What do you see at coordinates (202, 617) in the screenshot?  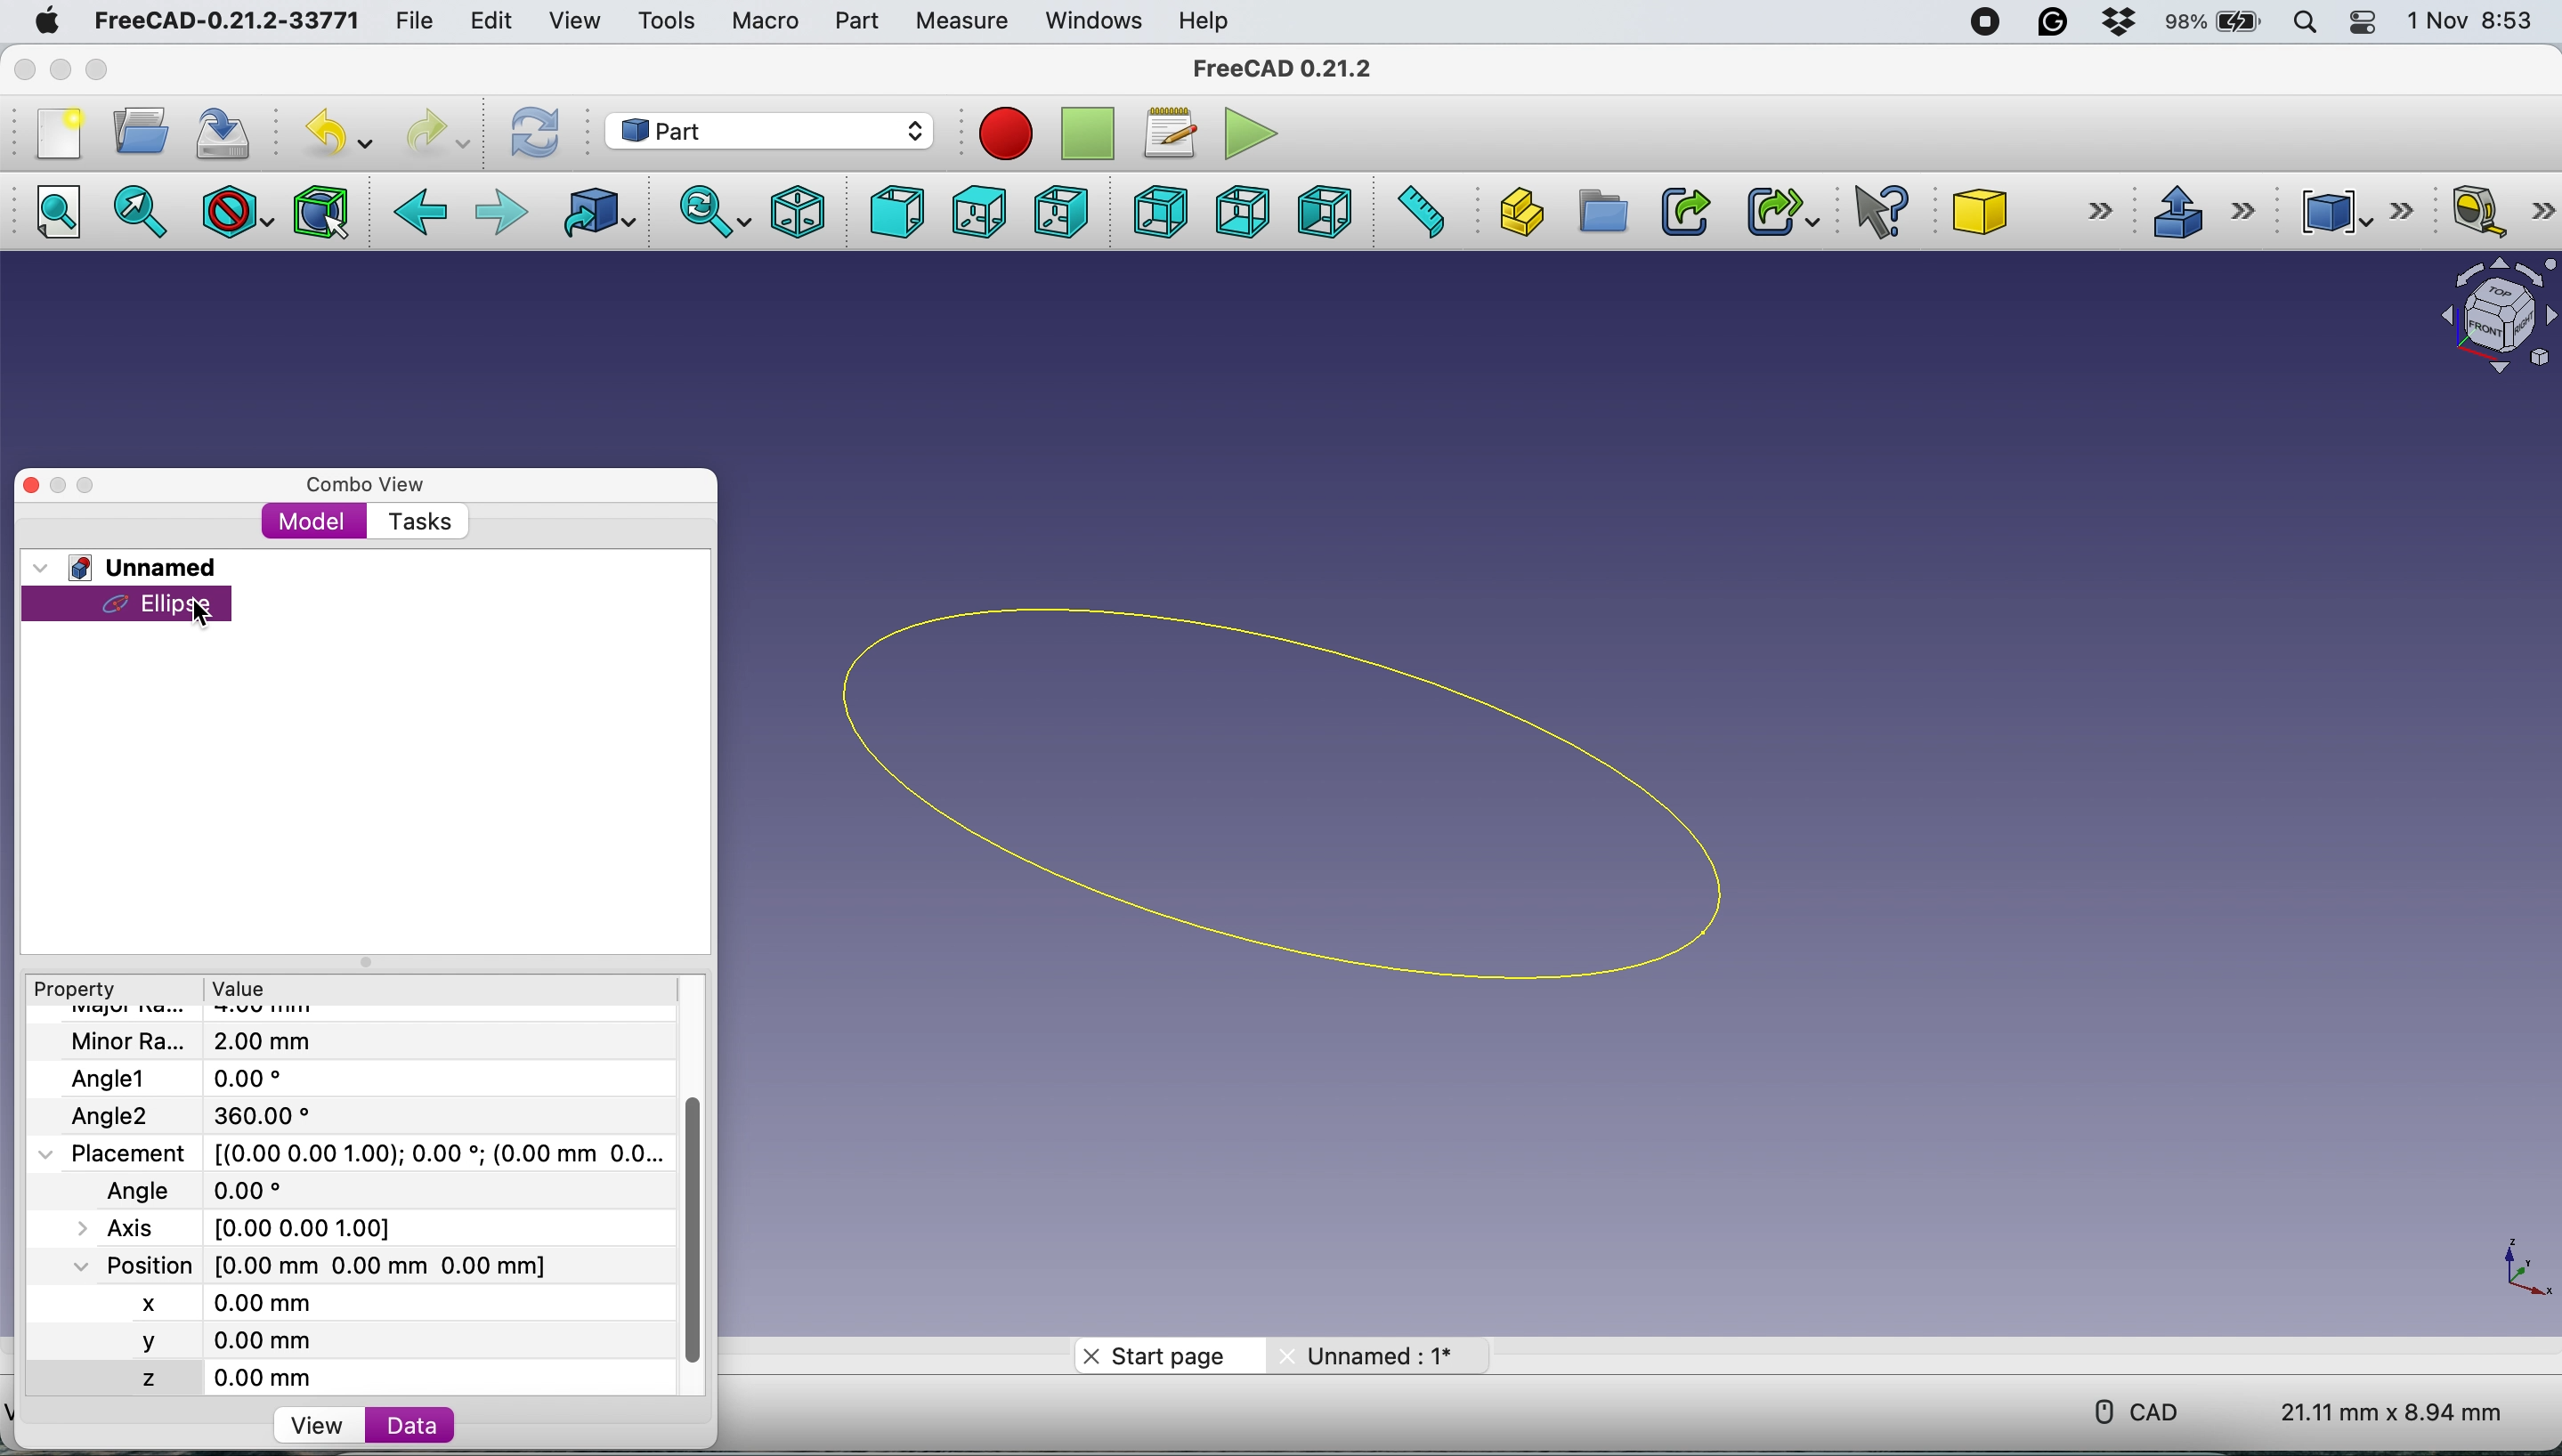 I see `cursor` at bounding box center [202, 617].